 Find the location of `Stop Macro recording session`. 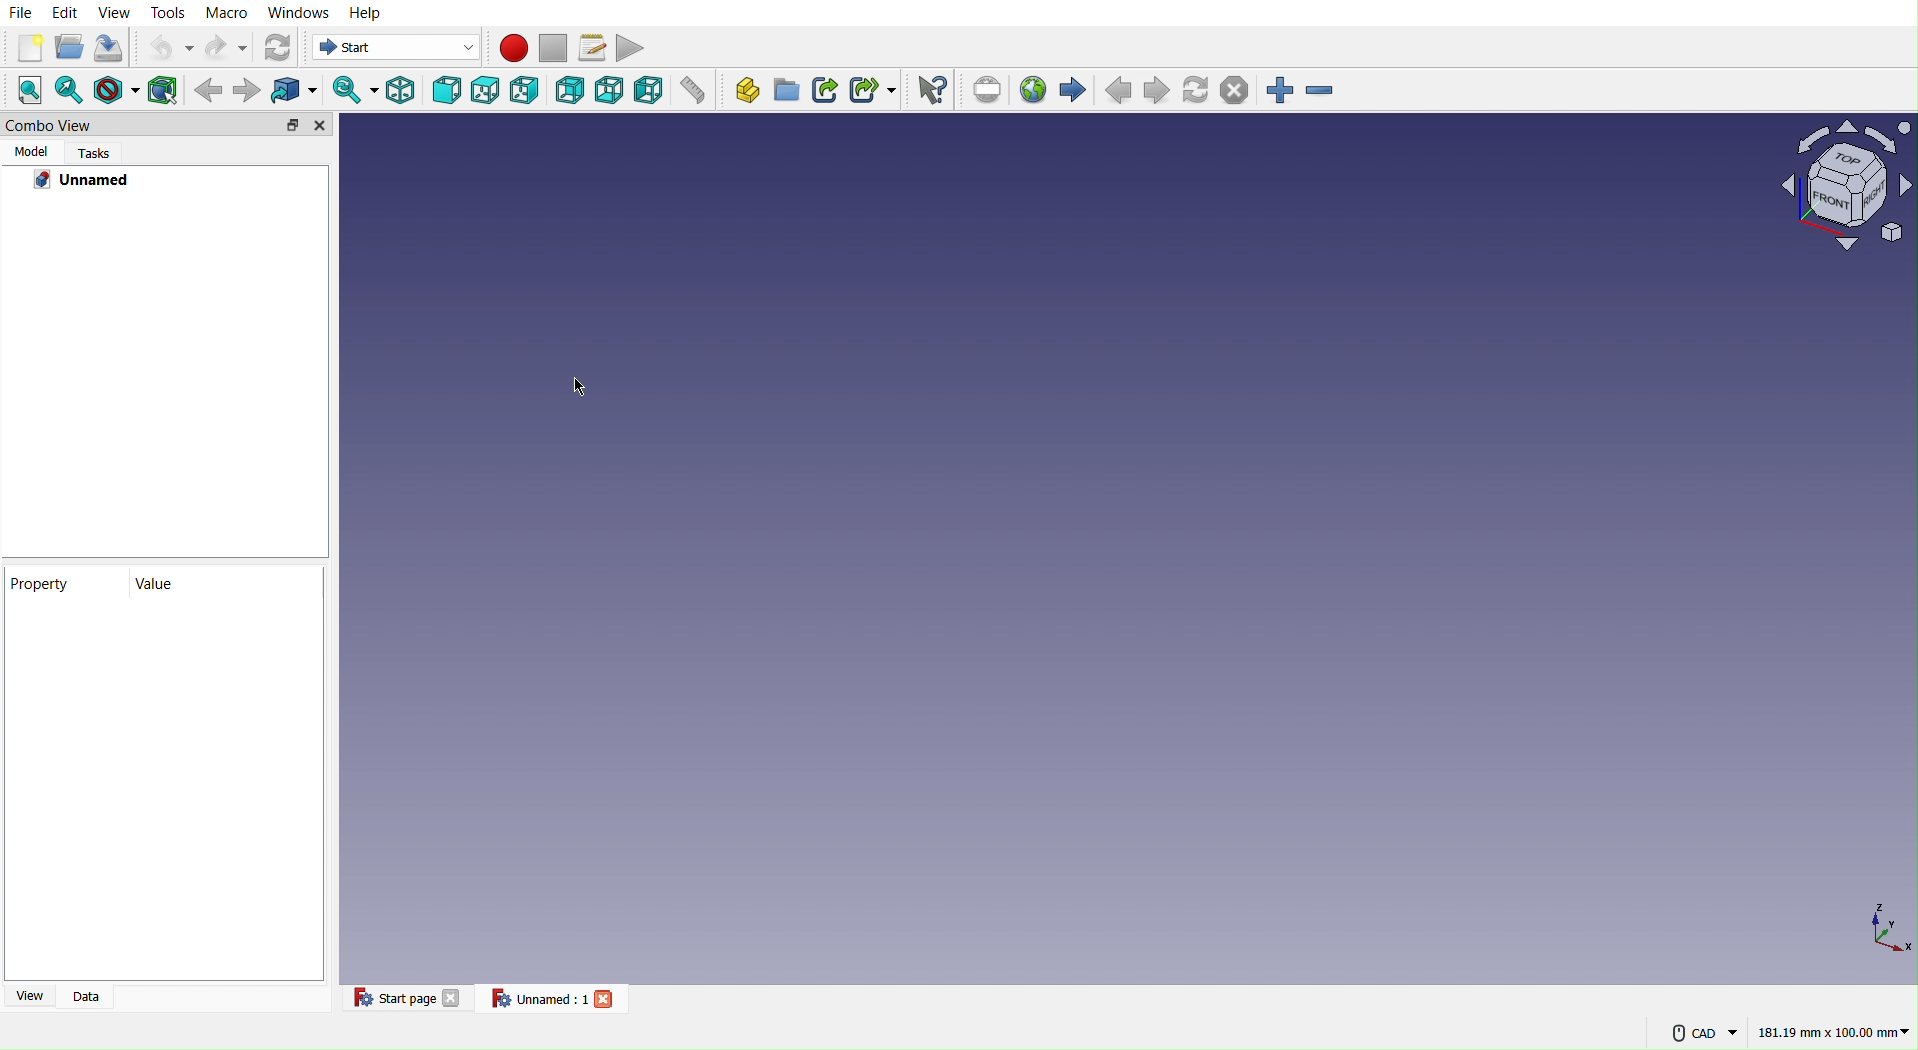

Stop Macro recording session is located at coordinates (552, 46).